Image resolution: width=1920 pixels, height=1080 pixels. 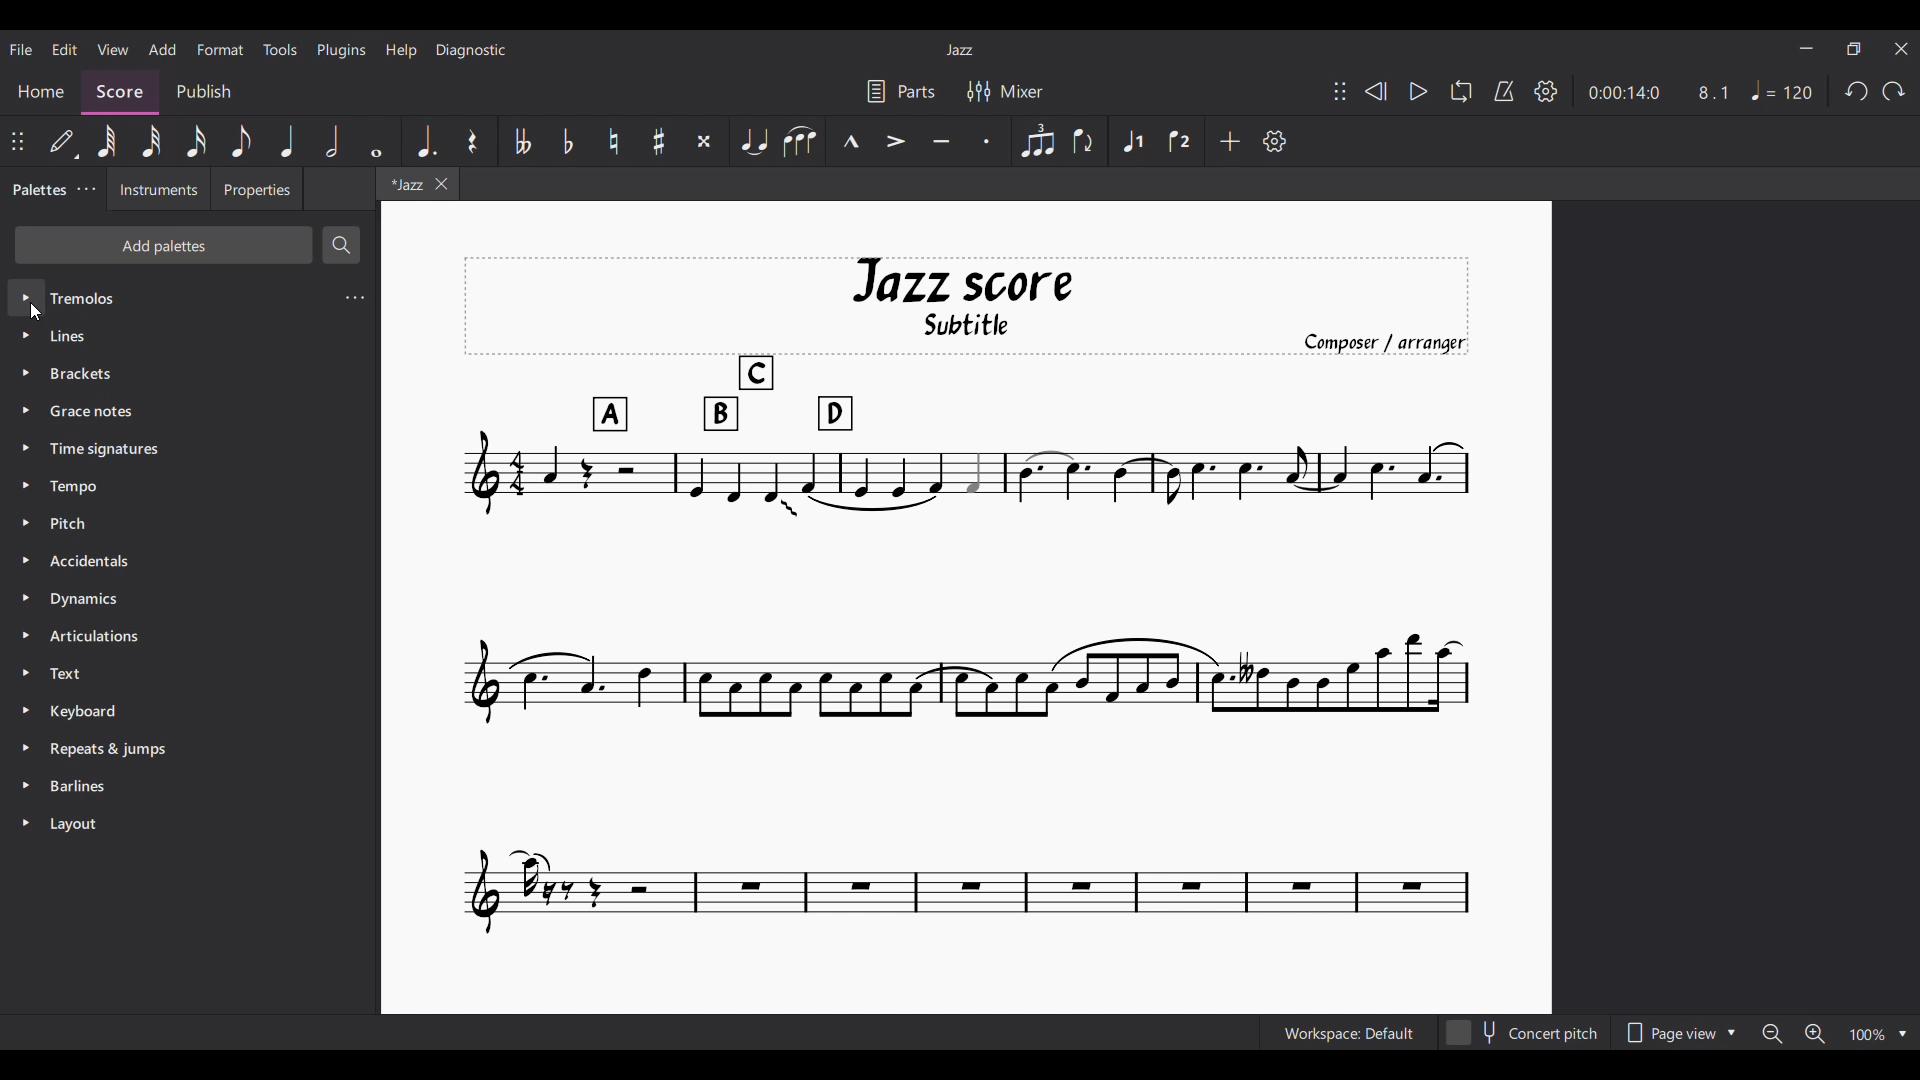 What do you see at coordinates (987, 141) in the screenshot?
I see `Staccato` at bounding box center [987, 141].